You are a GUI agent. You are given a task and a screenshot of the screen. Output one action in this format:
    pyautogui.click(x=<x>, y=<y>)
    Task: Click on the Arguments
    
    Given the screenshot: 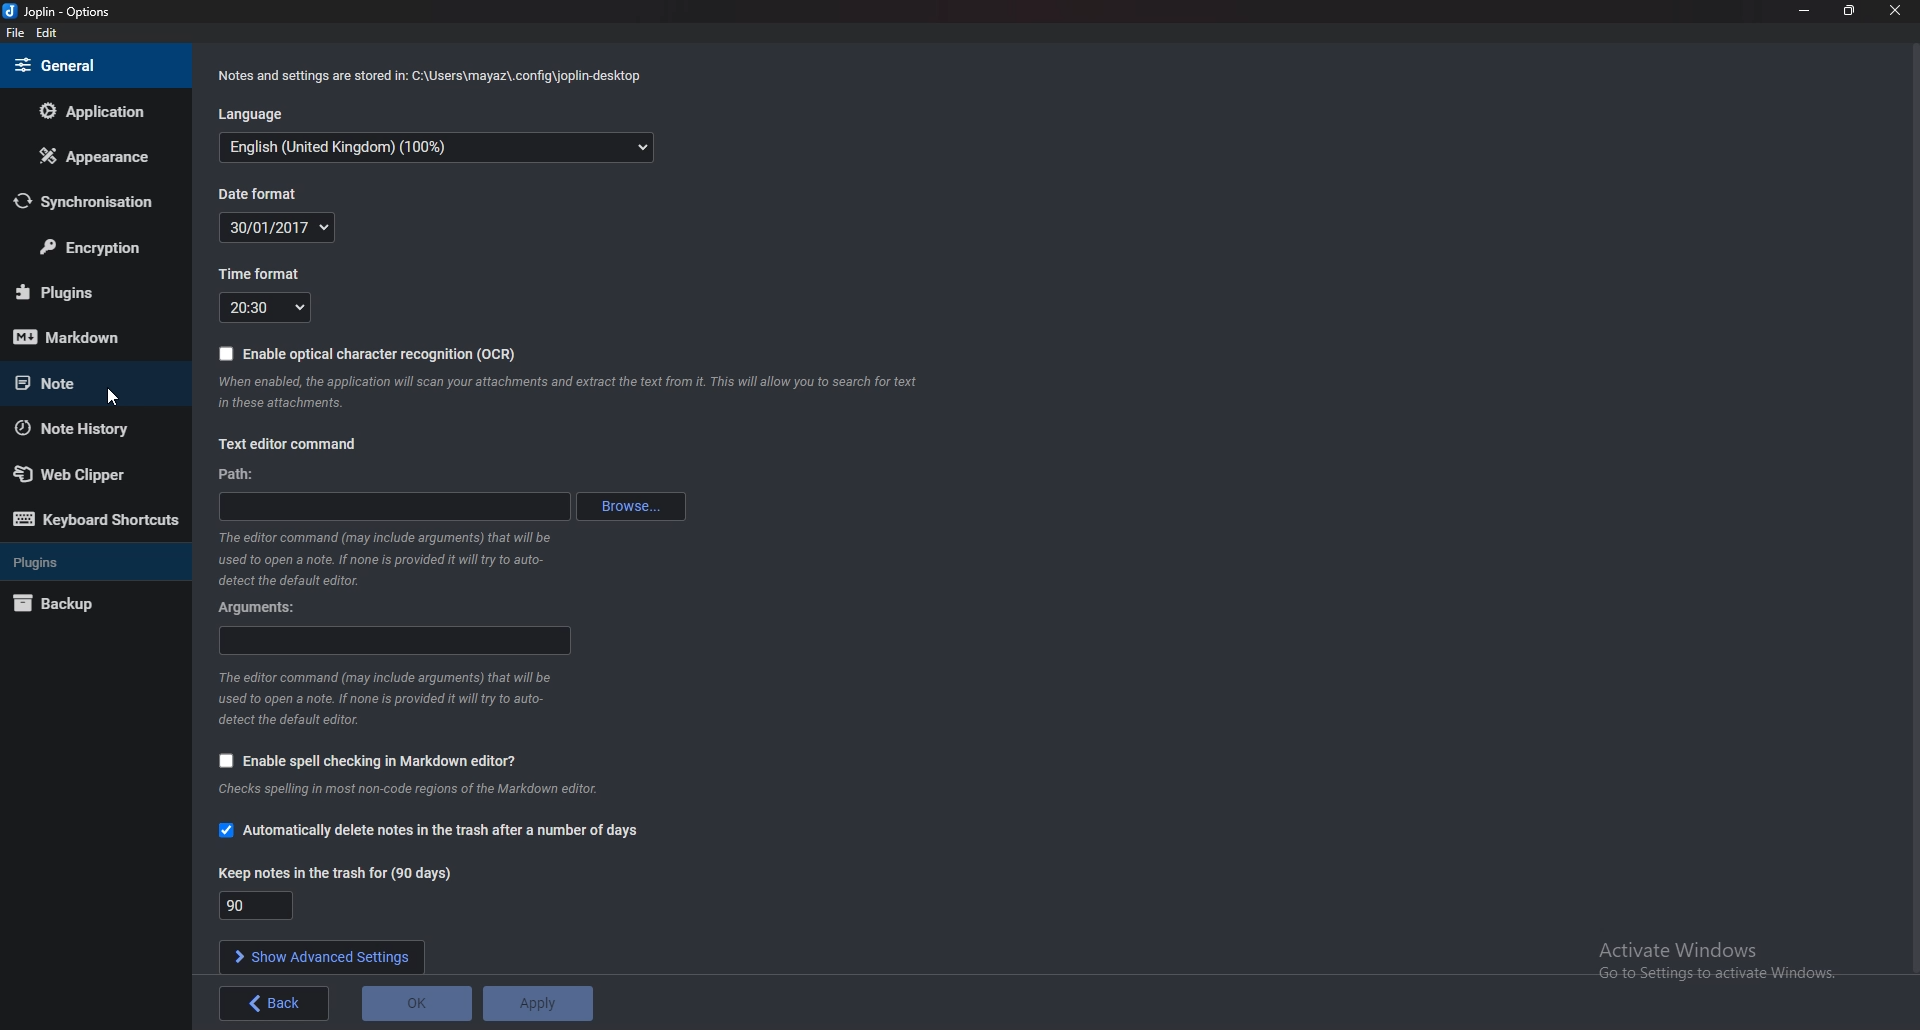 What is the action you would take?
    pyautogui.click(x=395, y=643)
    